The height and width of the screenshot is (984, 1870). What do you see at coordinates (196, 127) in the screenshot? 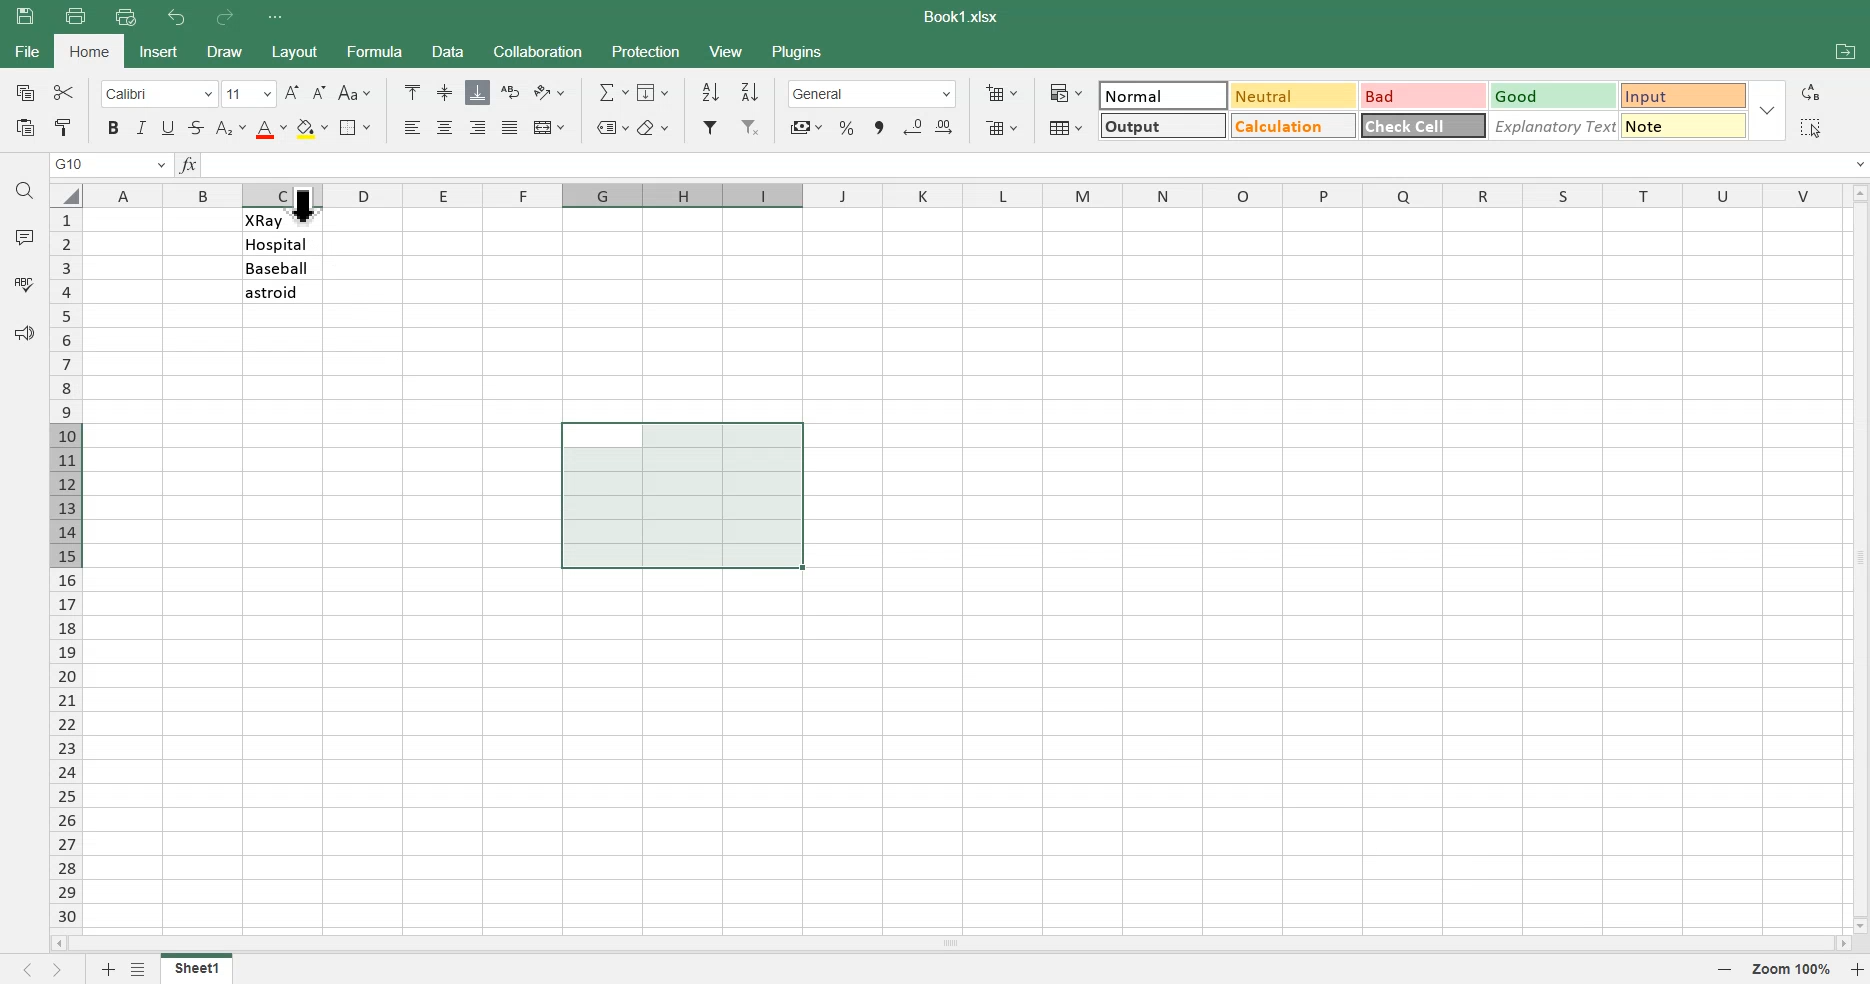
I see `Strikethrough` at bounding box center [196, 127].